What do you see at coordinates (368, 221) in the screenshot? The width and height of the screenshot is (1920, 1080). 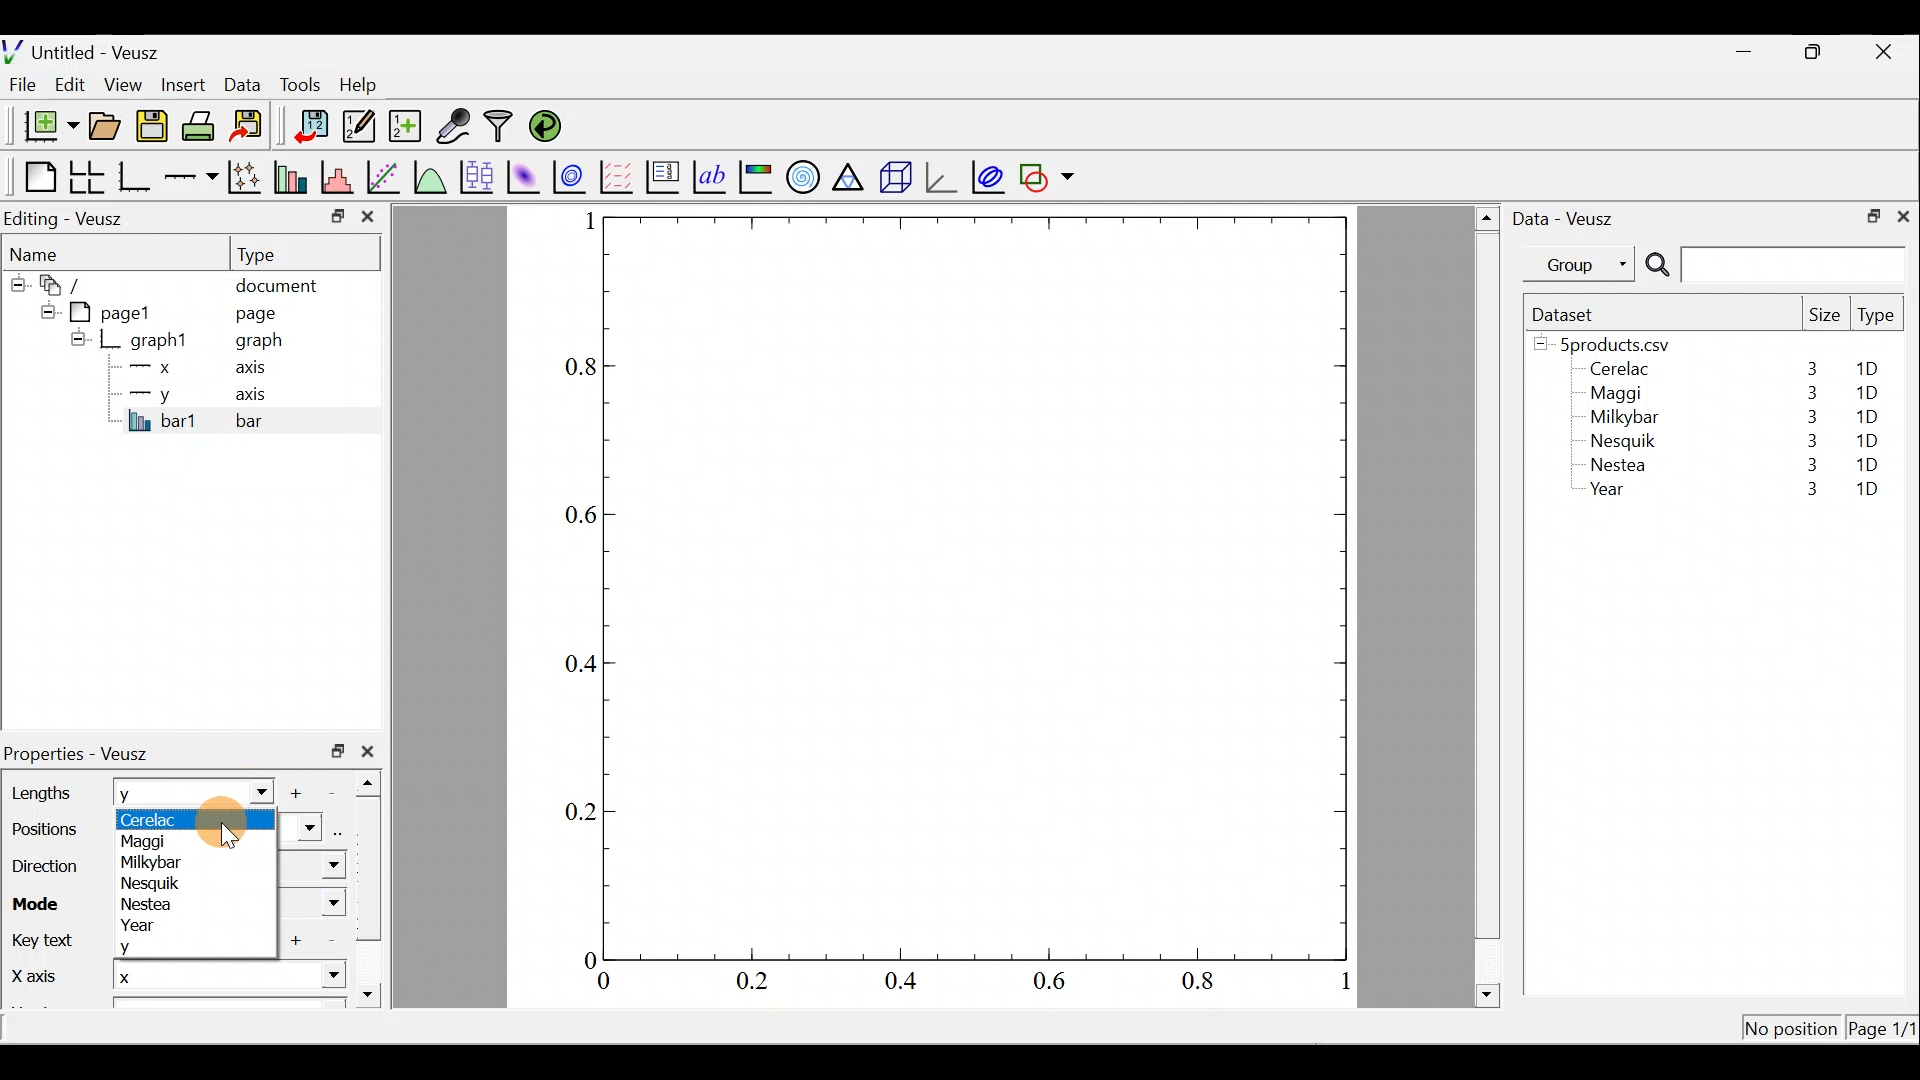 I see `close` at bounding box center [368, 221].